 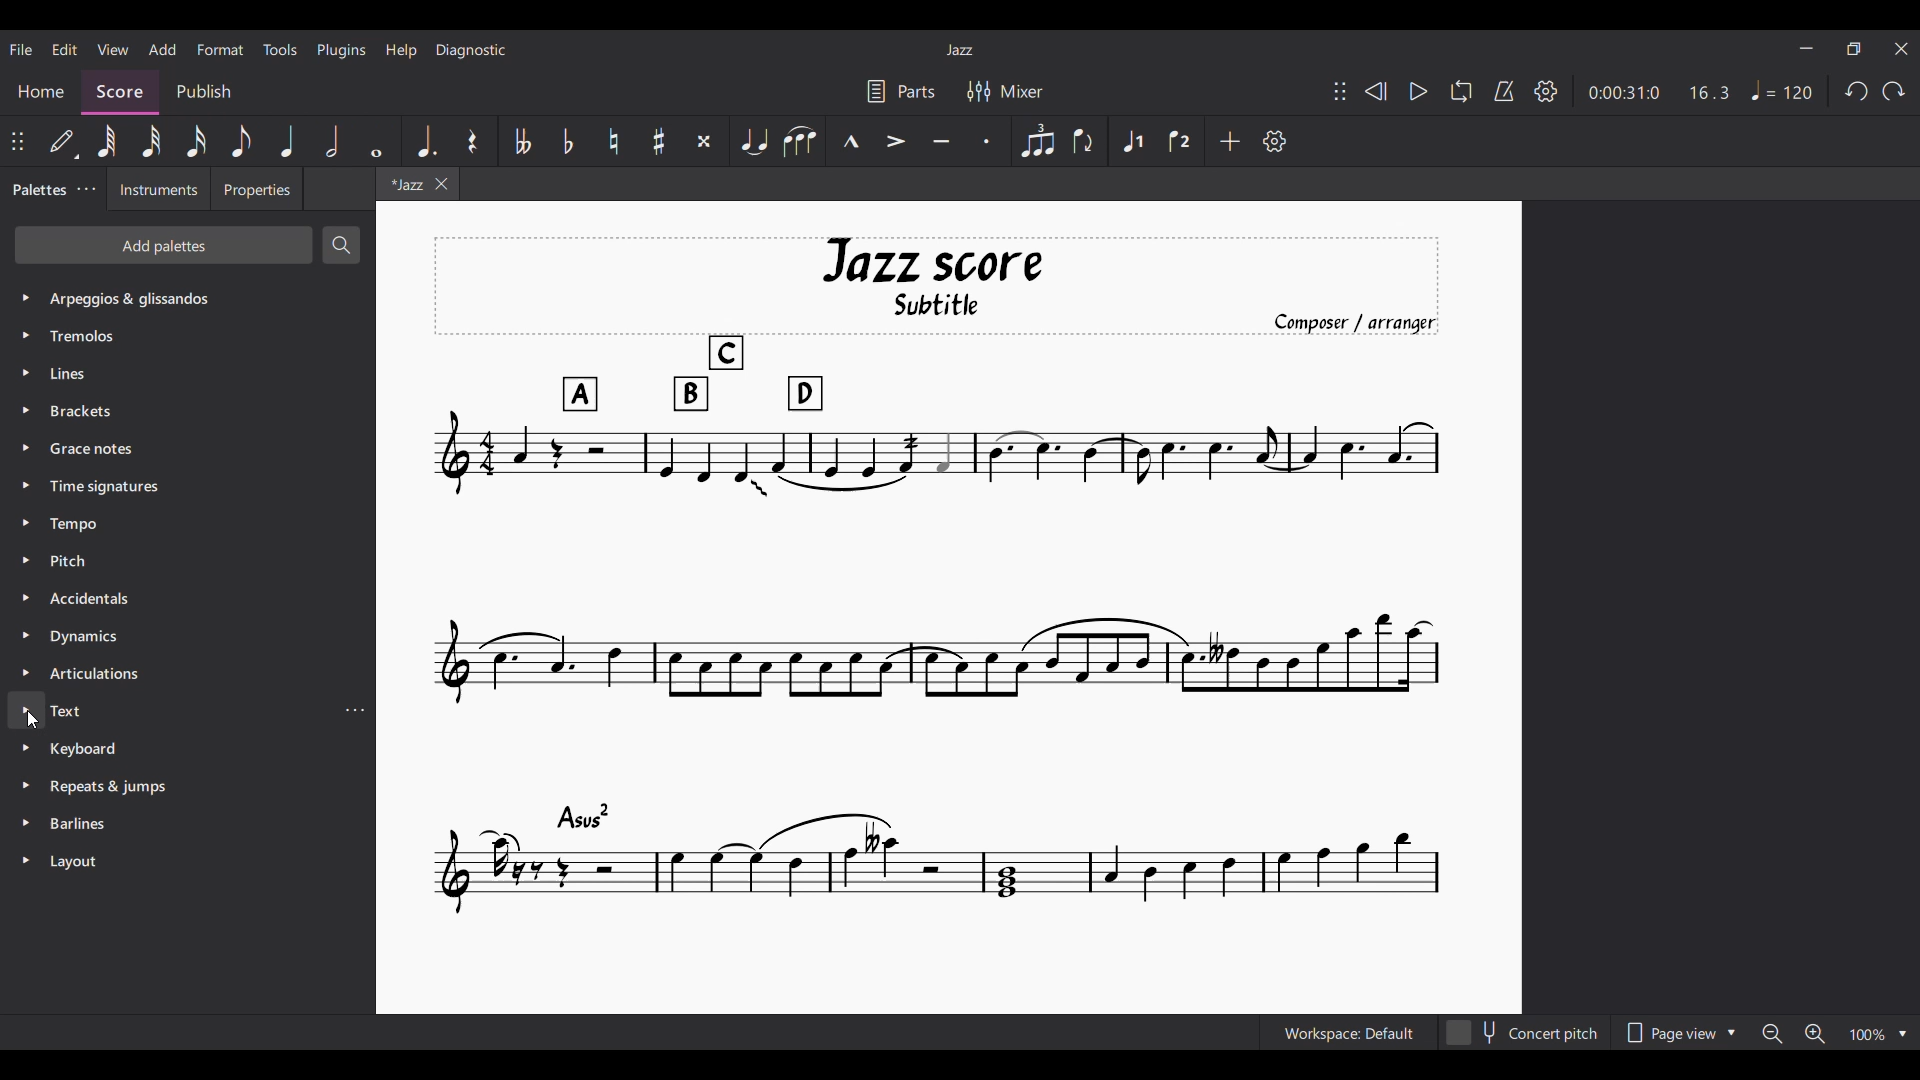 I want to click on , so click(x=77, y=861).